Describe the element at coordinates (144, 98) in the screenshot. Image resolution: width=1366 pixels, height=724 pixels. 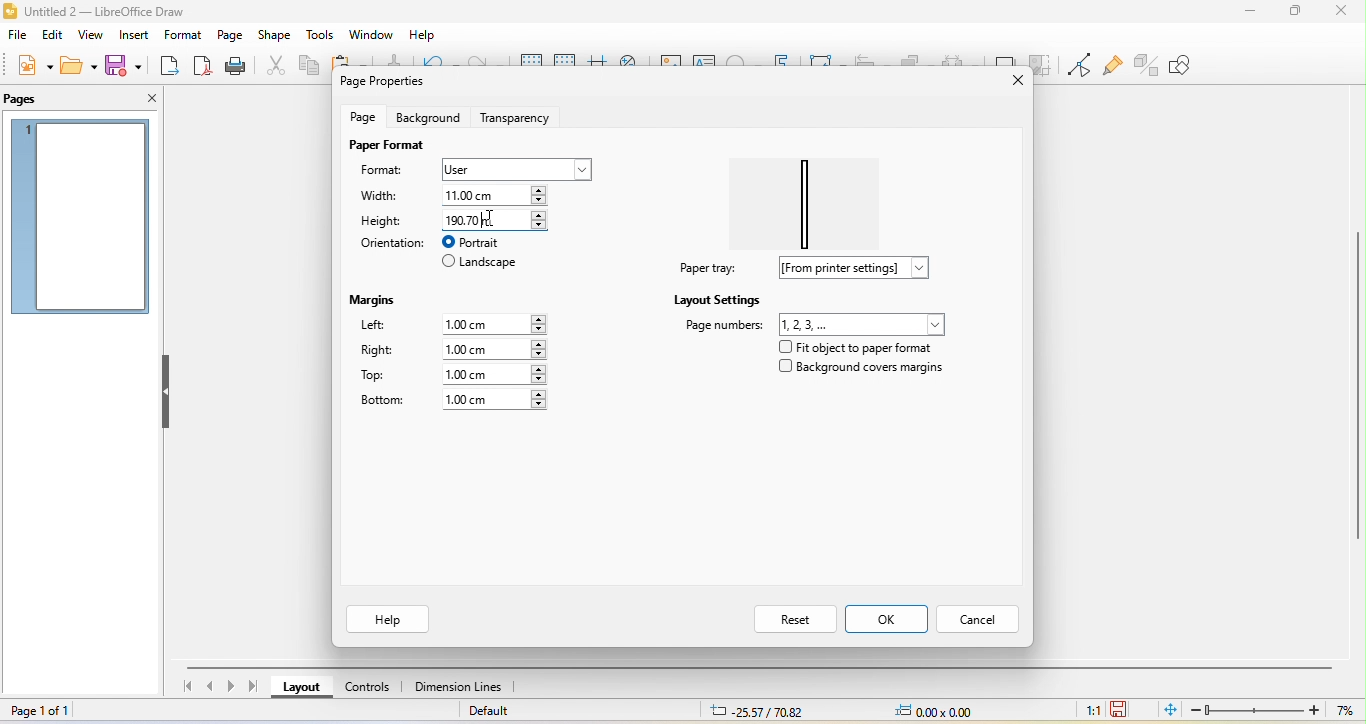
I see `close` at that location.